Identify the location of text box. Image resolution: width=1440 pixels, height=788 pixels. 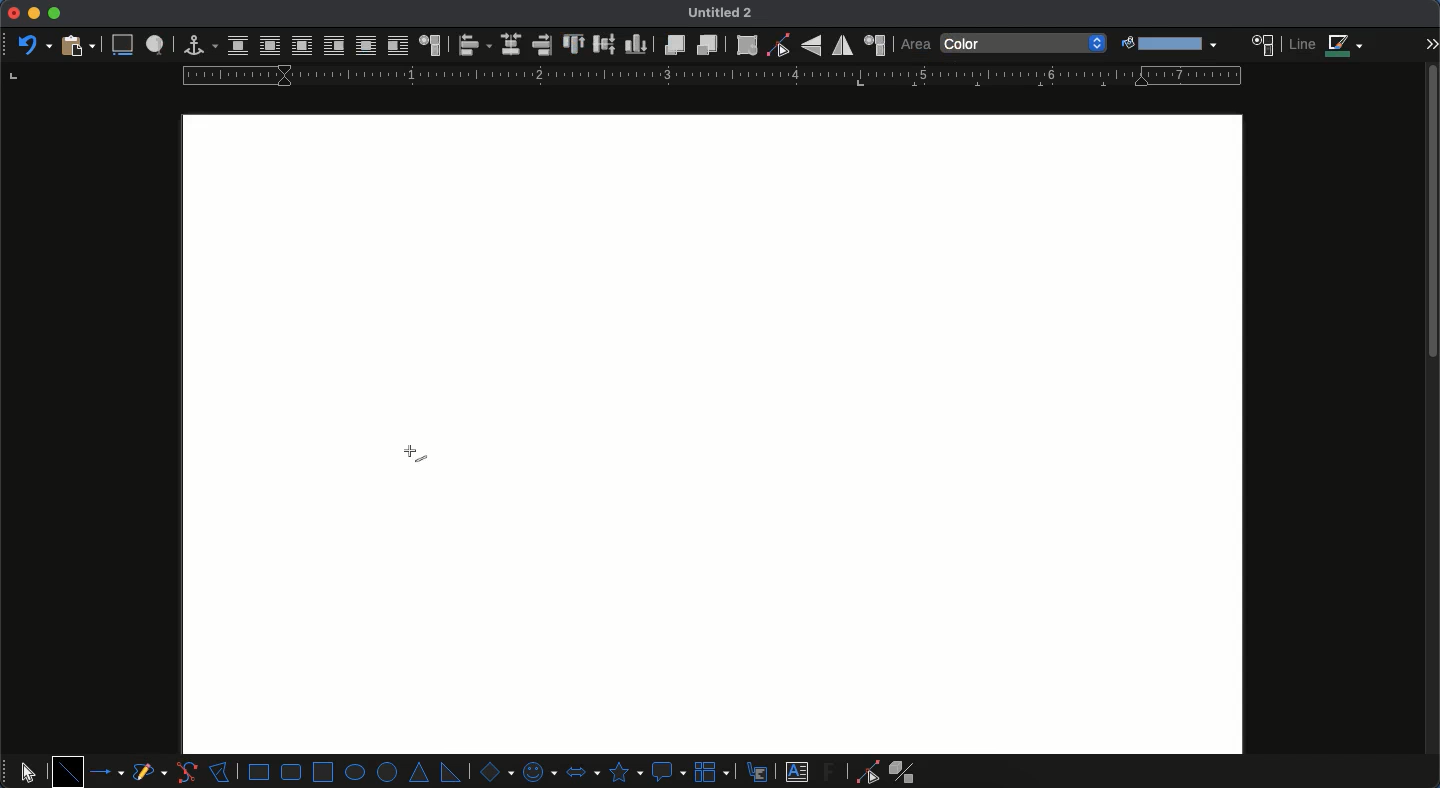
(797, 772).